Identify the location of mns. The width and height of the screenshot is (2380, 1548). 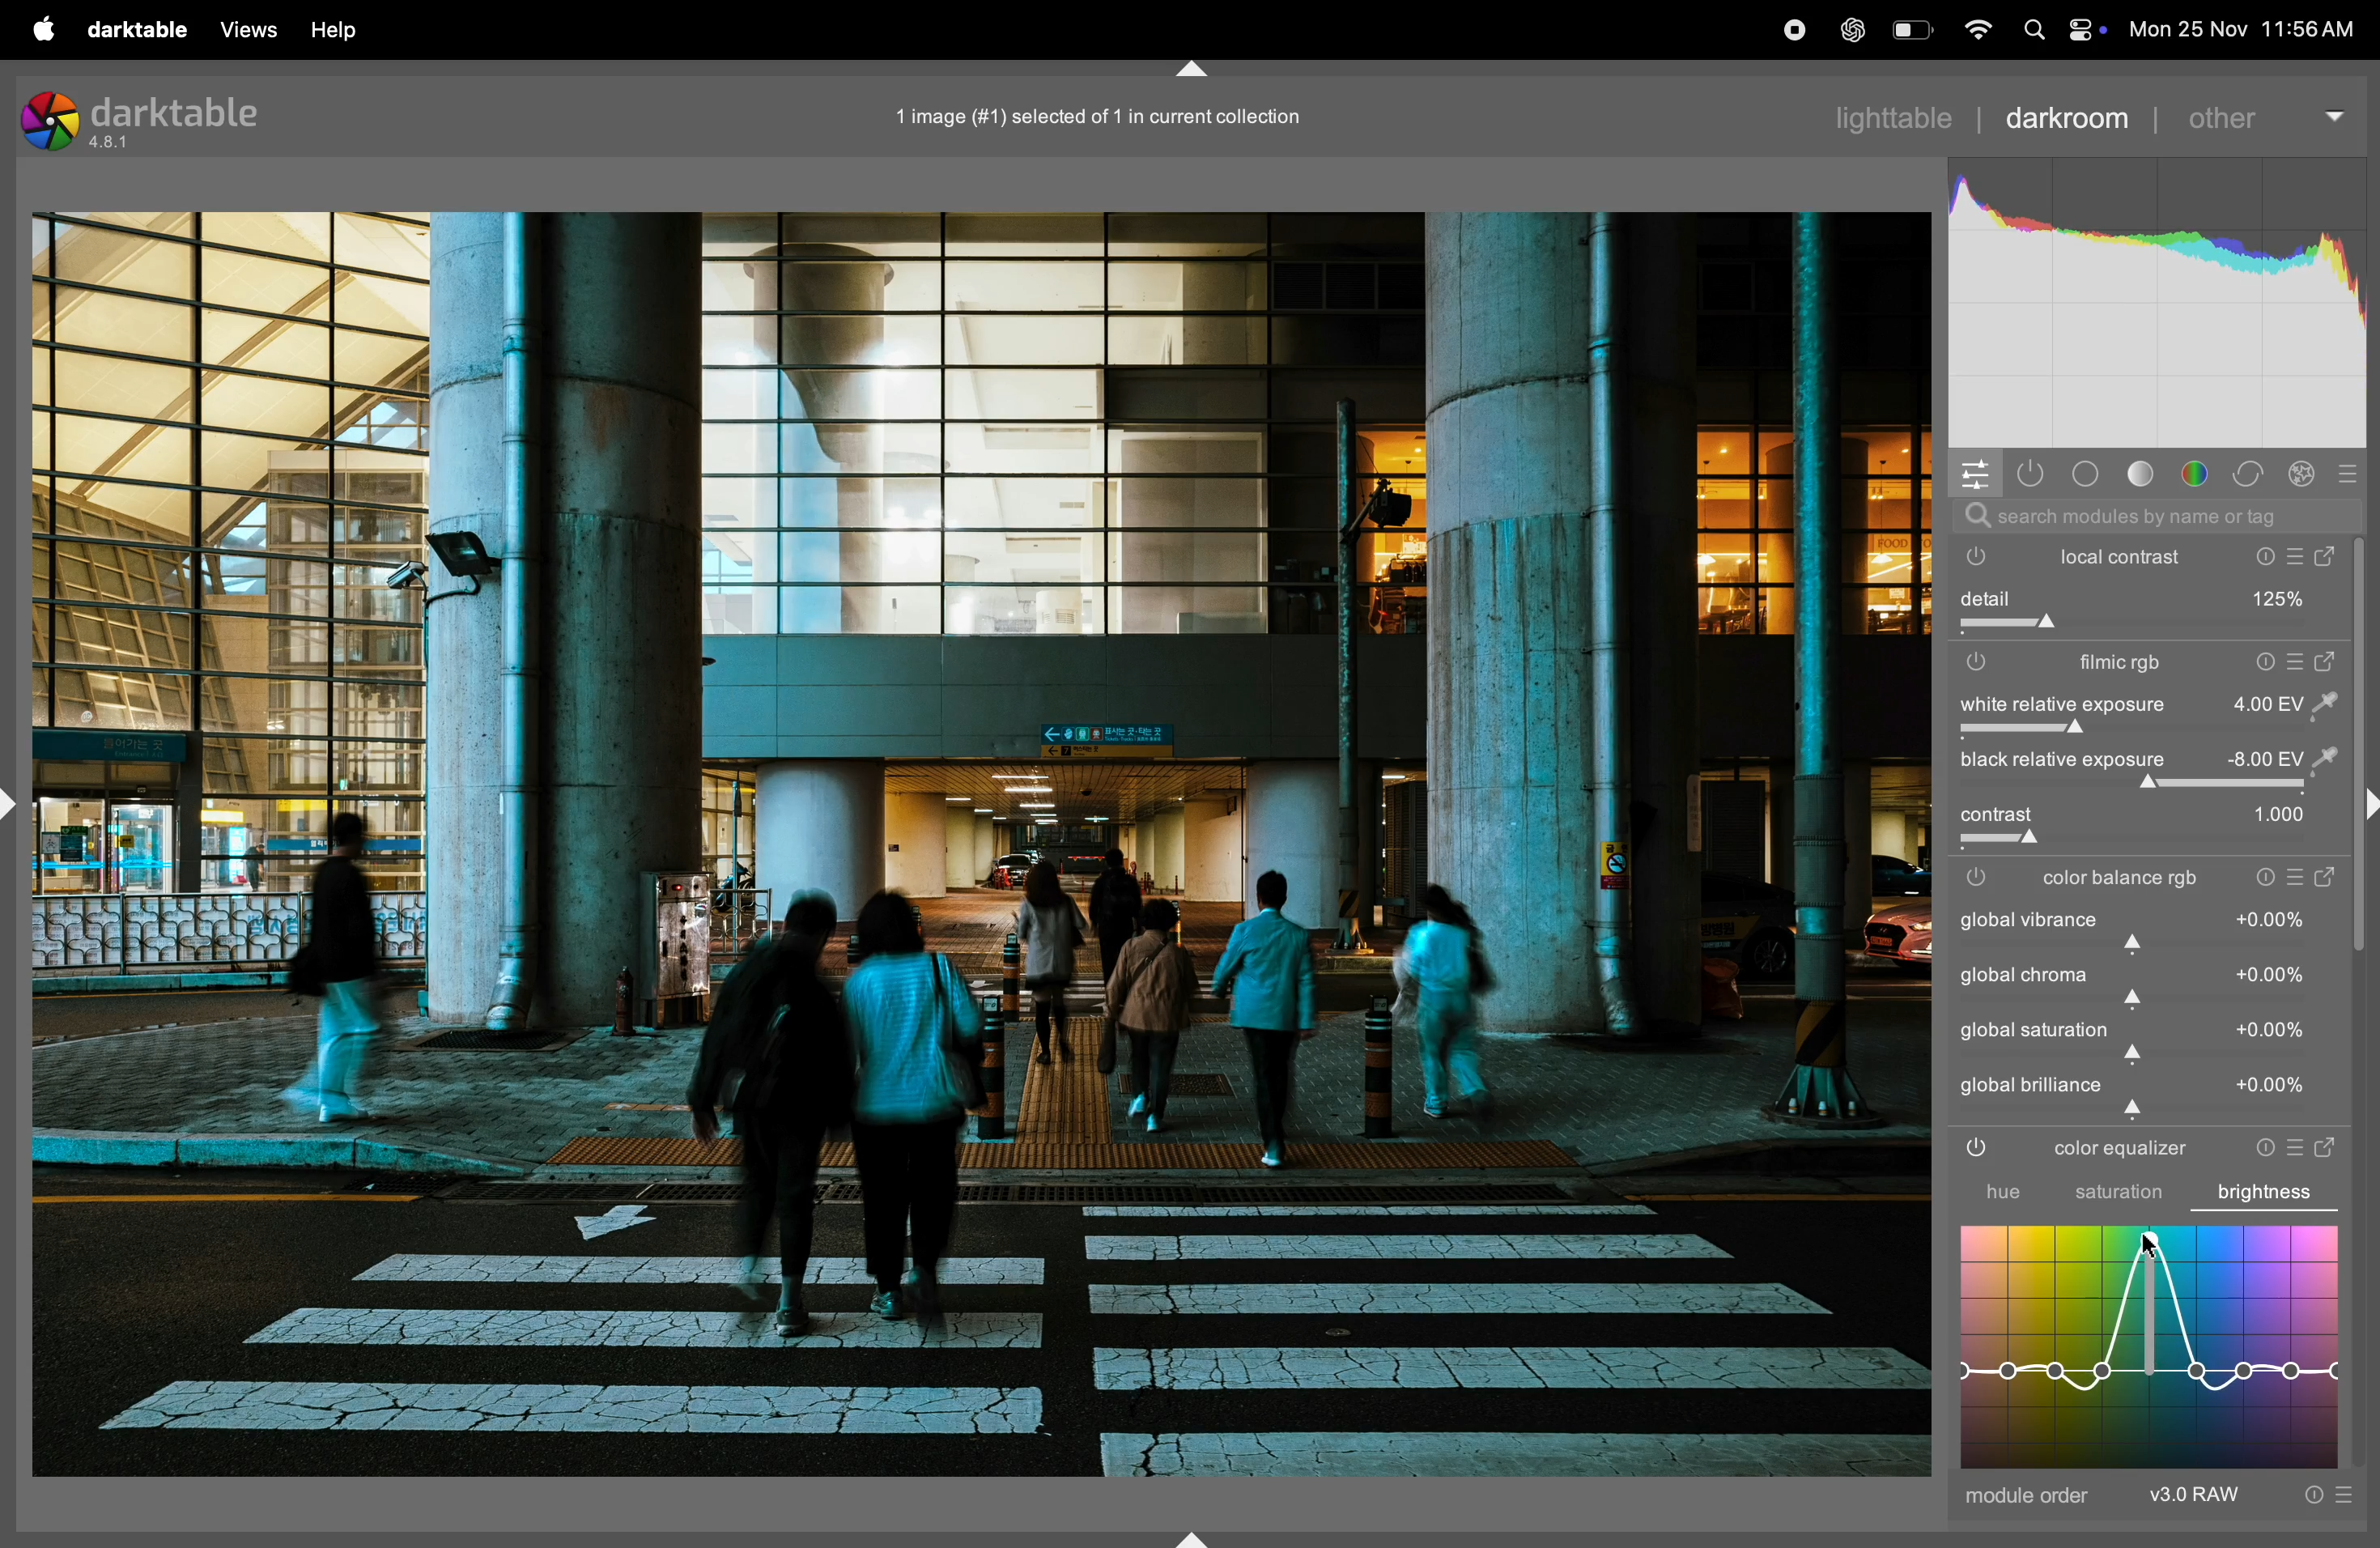
(2156, 304).